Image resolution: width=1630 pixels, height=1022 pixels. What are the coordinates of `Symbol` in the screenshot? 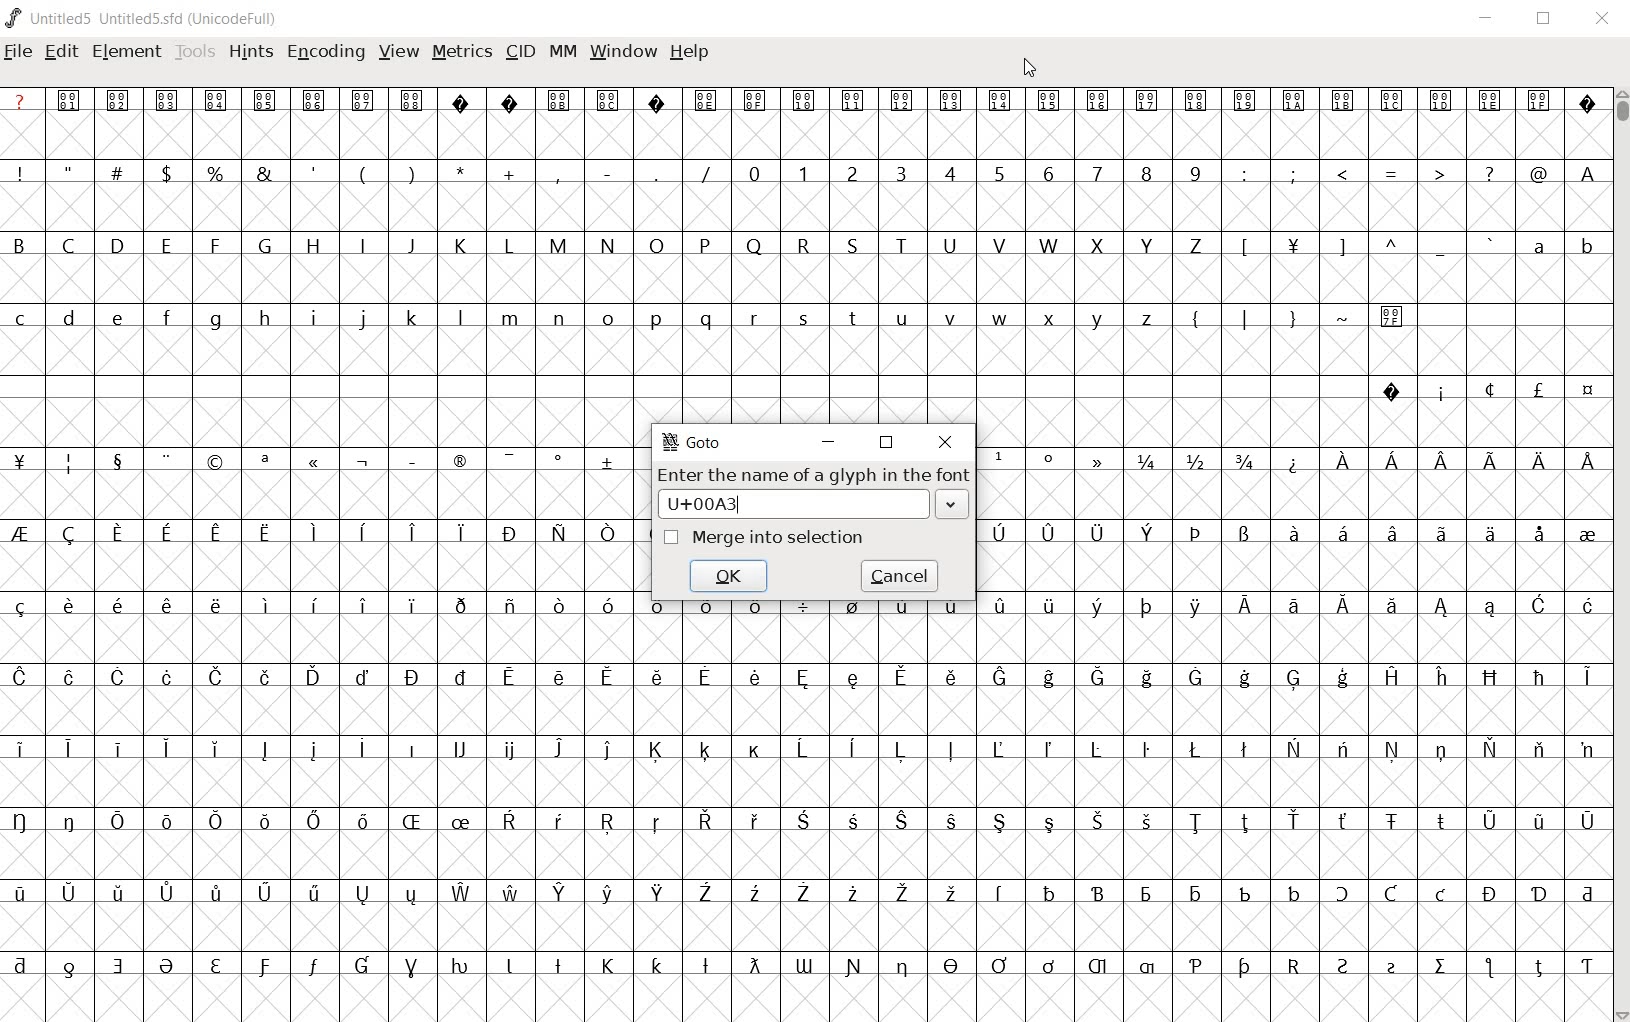 It's located at (1390, 894).